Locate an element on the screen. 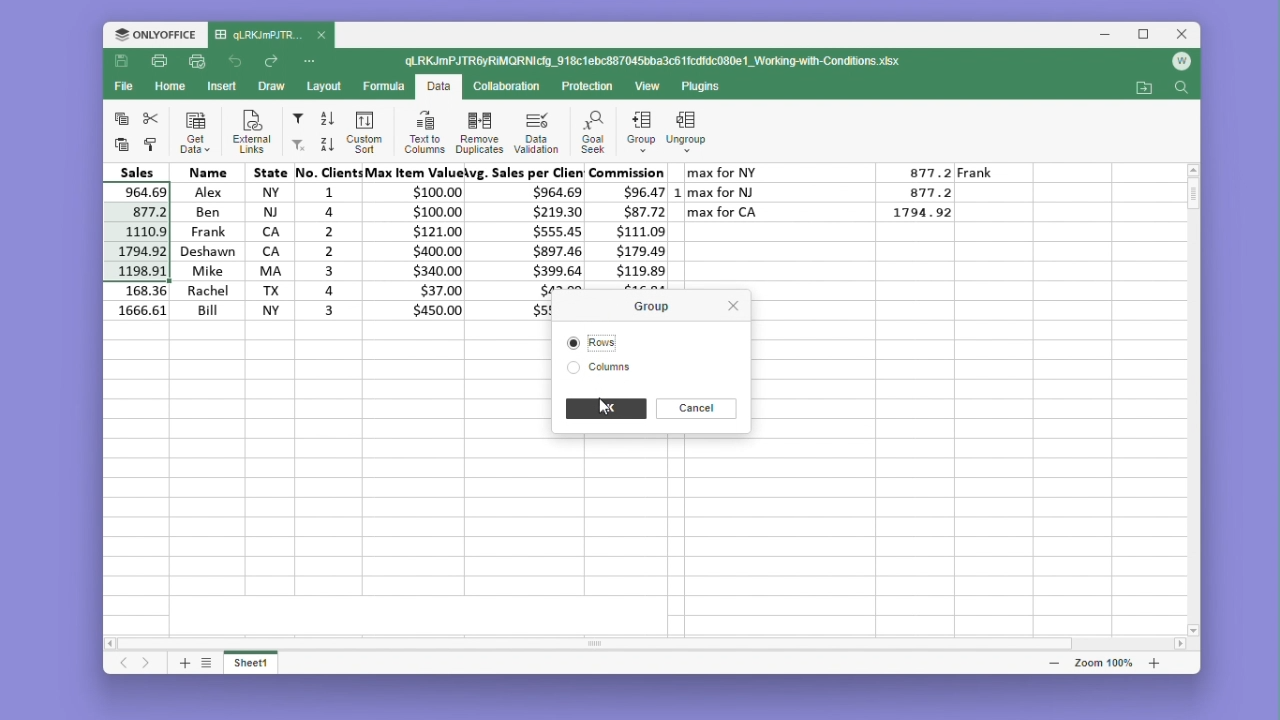 The height and width of the screenshot is (720, 1280). Layout is located at coordinates (325, 86).